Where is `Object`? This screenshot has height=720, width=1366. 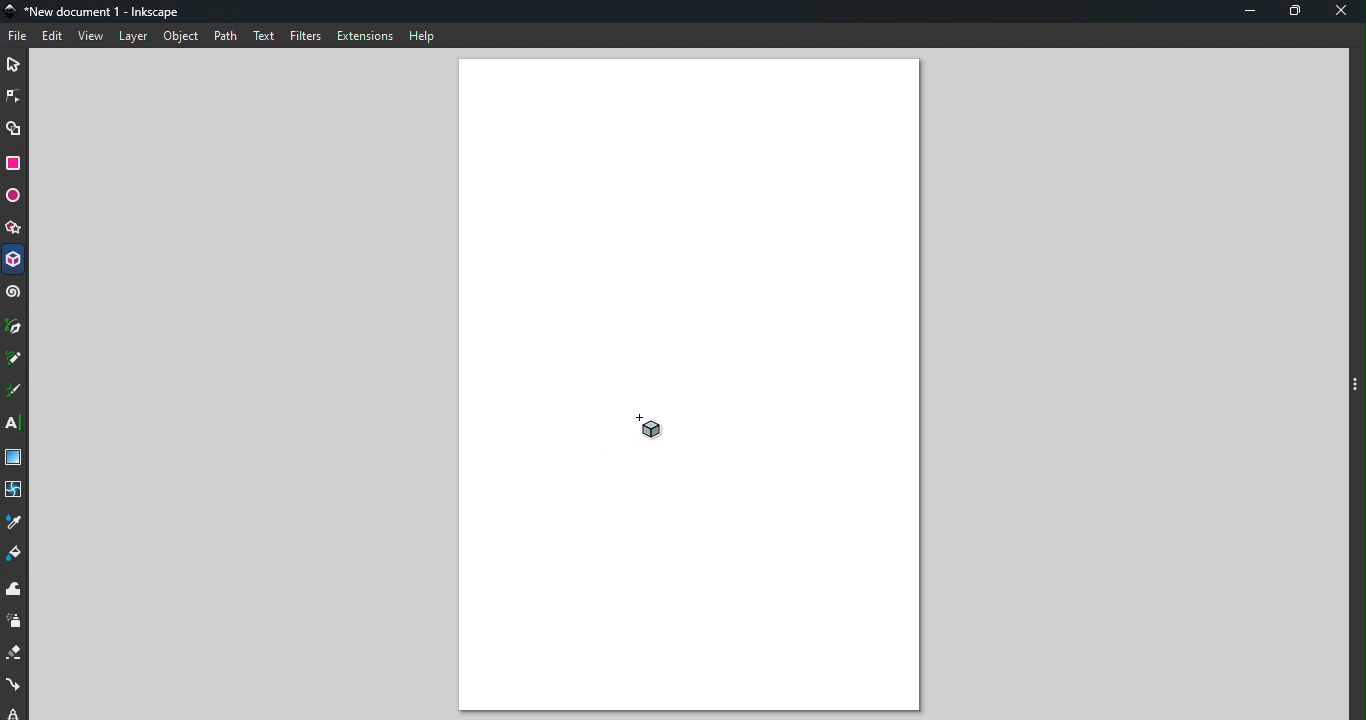
Object is located at coordinates (178, 39).